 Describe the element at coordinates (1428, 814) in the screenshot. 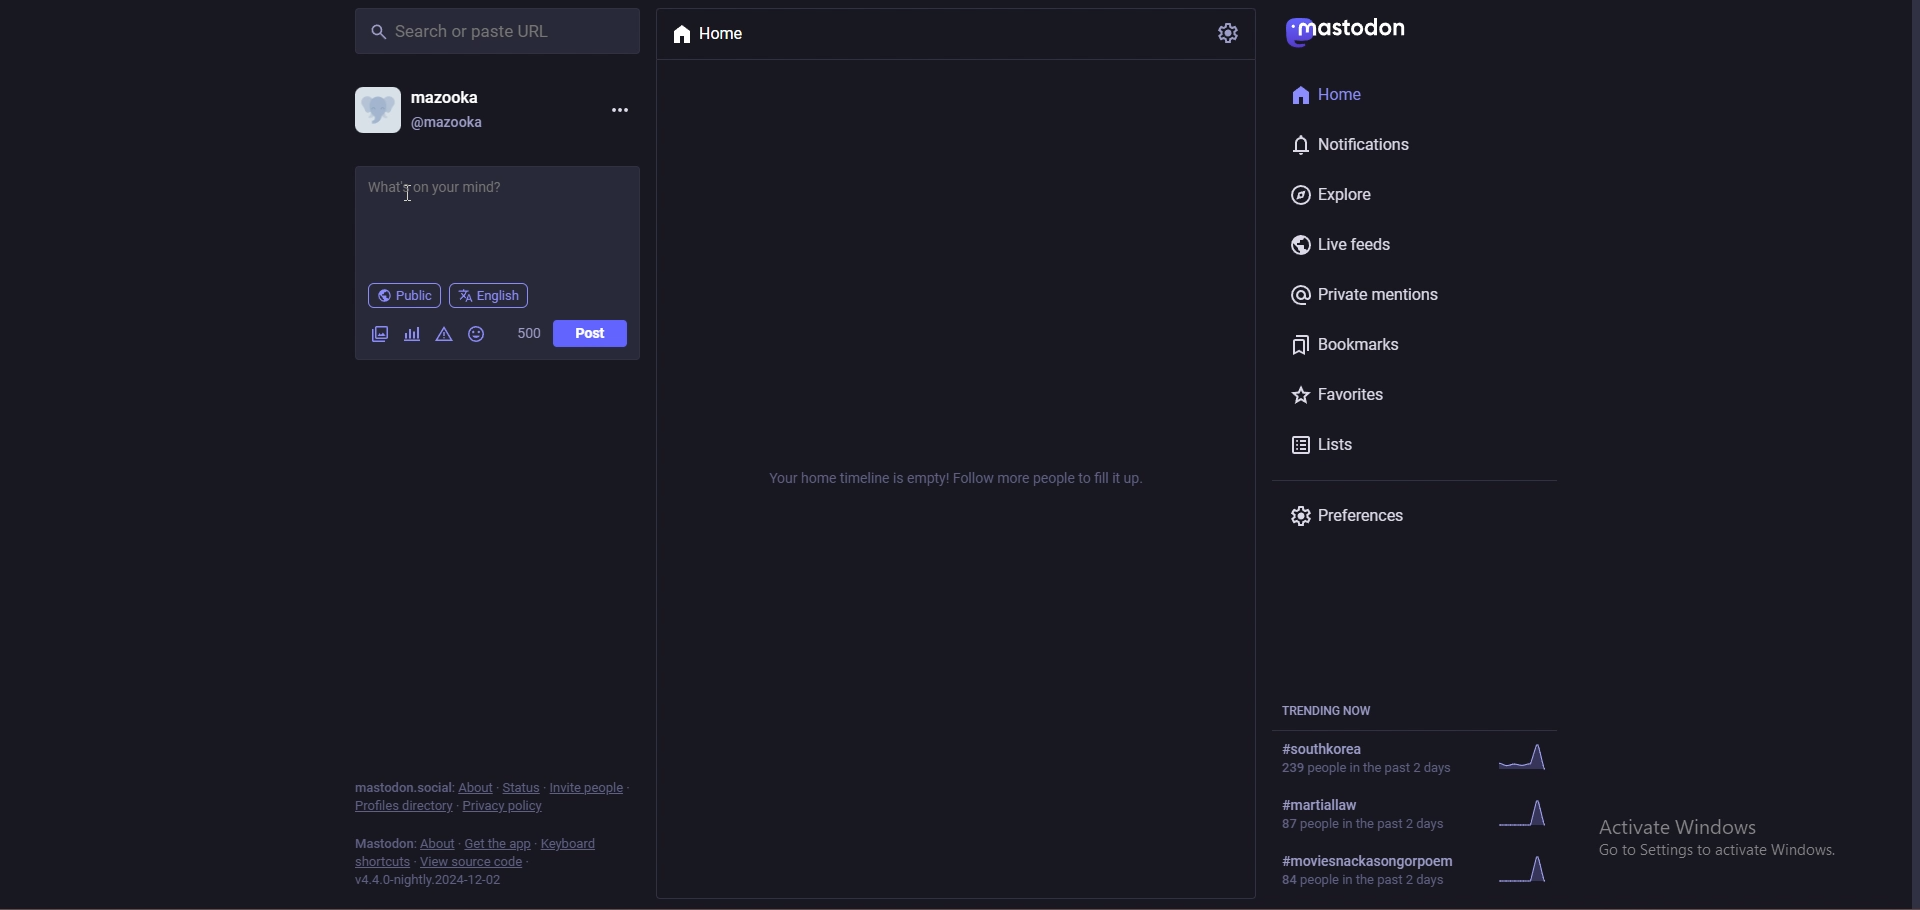

I see `trend` at that location.